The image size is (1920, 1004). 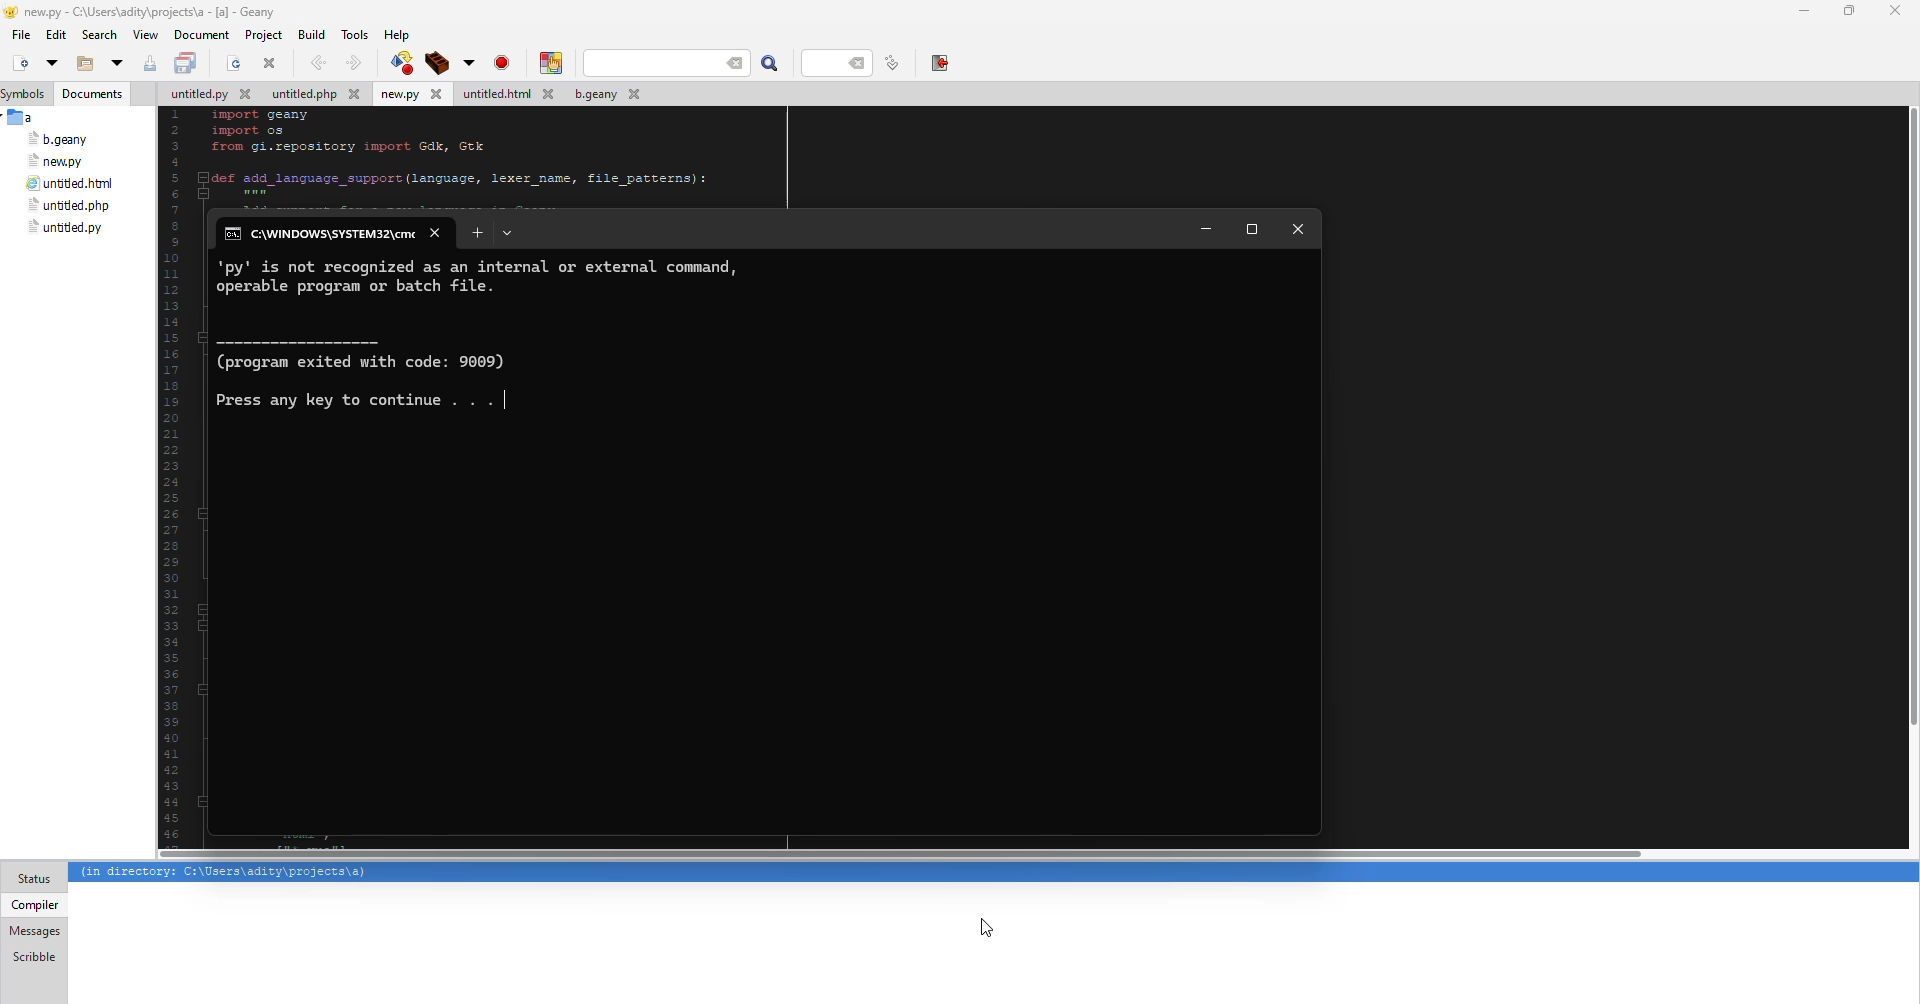 I want to click on a, so click(x=20, y=117).